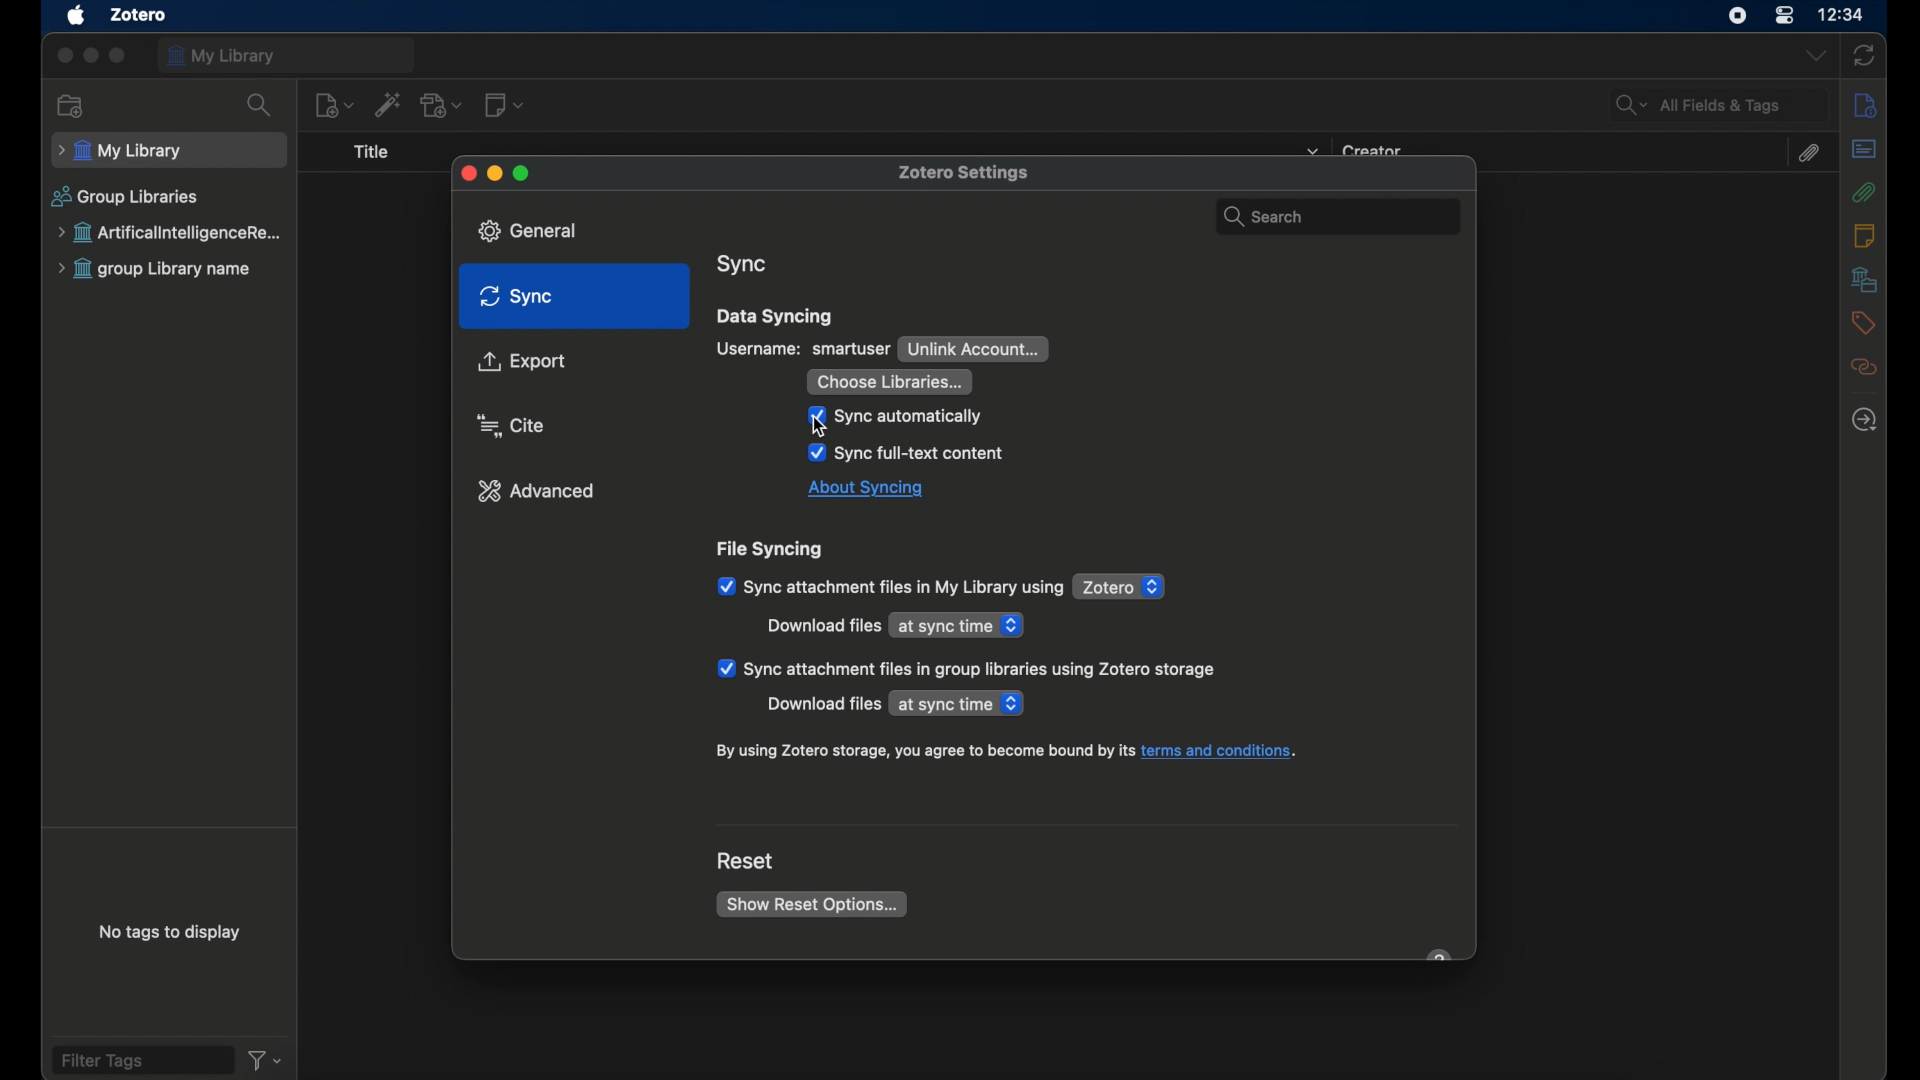  Describe the element at coordinates (335, 106) in the screenshot. I see `new item` at that location.